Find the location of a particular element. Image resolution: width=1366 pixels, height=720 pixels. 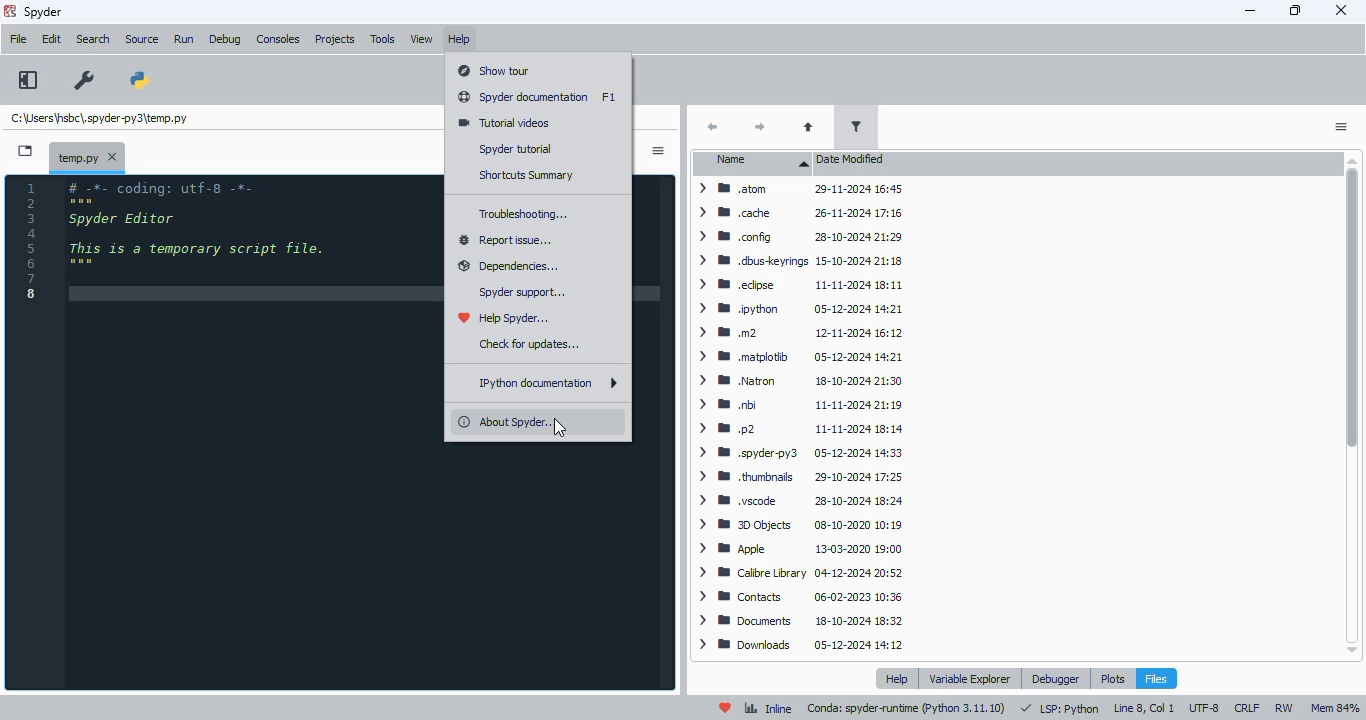

CRLF is located at coordinates (1246, 708).